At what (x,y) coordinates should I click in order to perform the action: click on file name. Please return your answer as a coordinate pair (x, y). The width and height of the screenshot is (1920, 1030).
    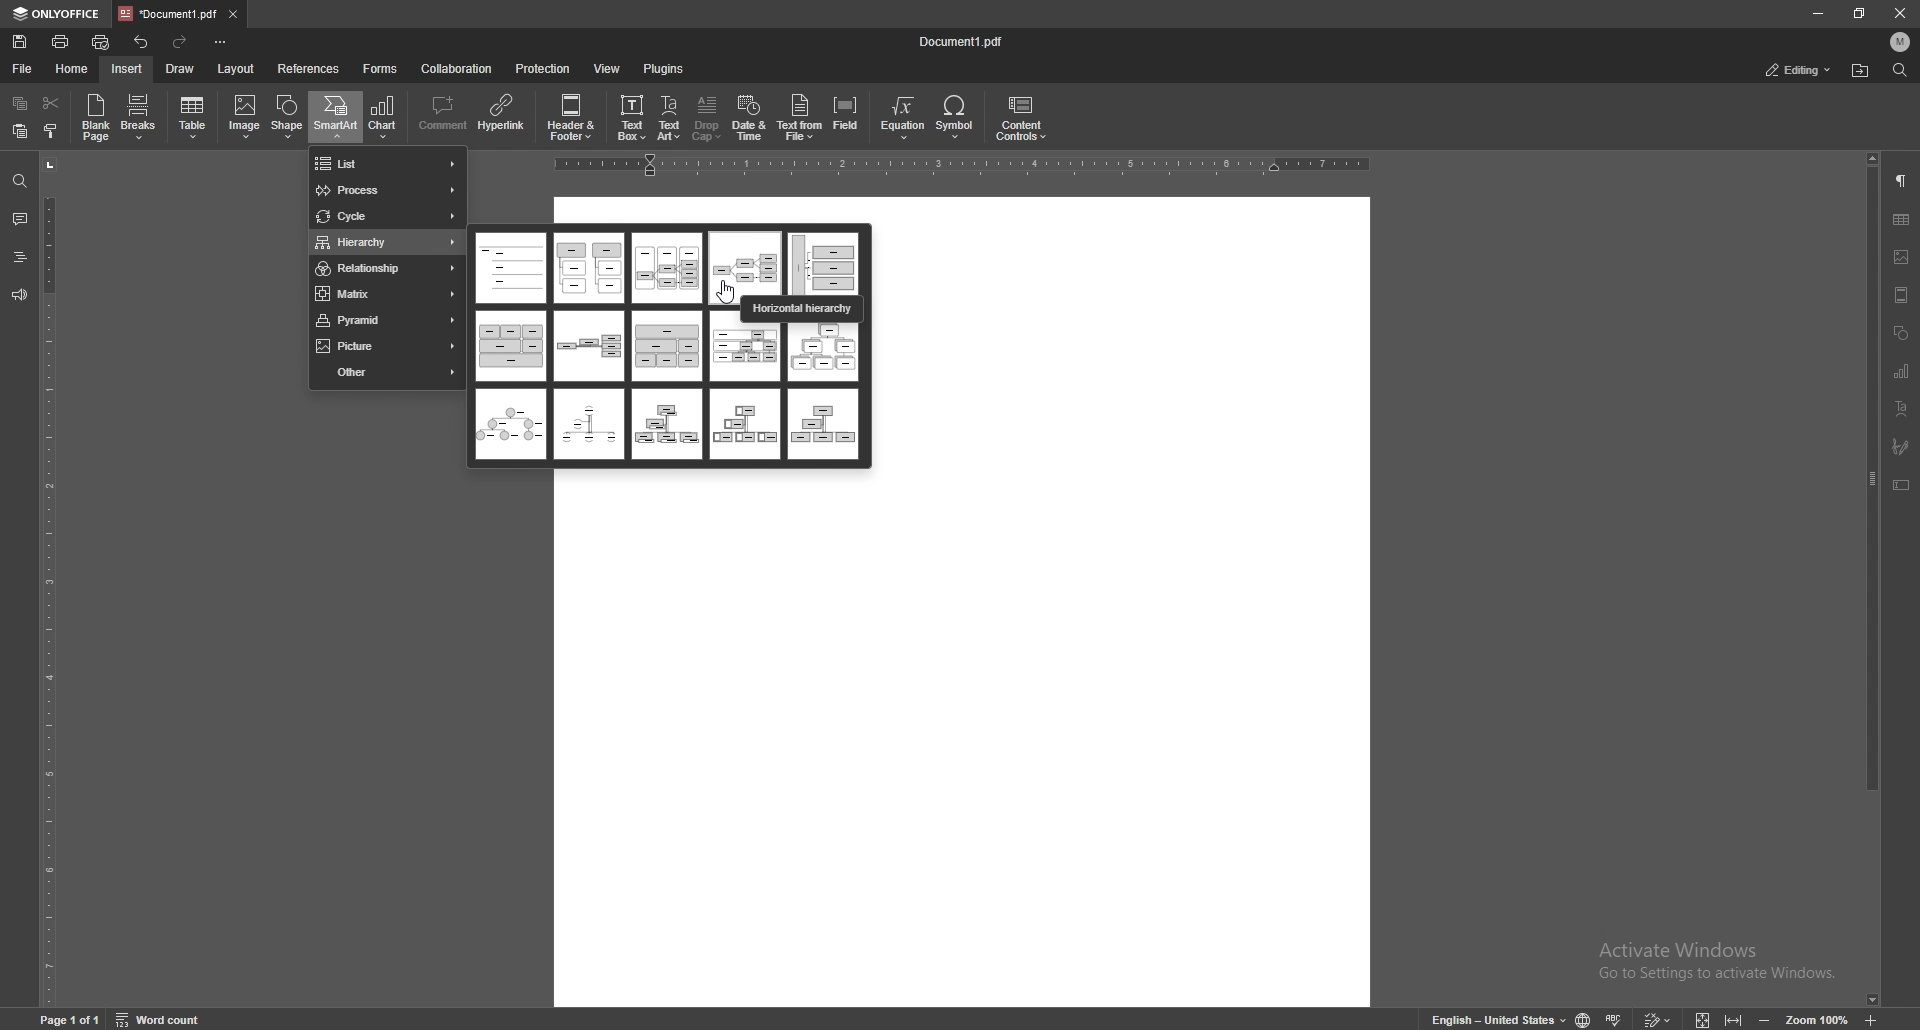
    Looking at the image, I should click on (964, 41).